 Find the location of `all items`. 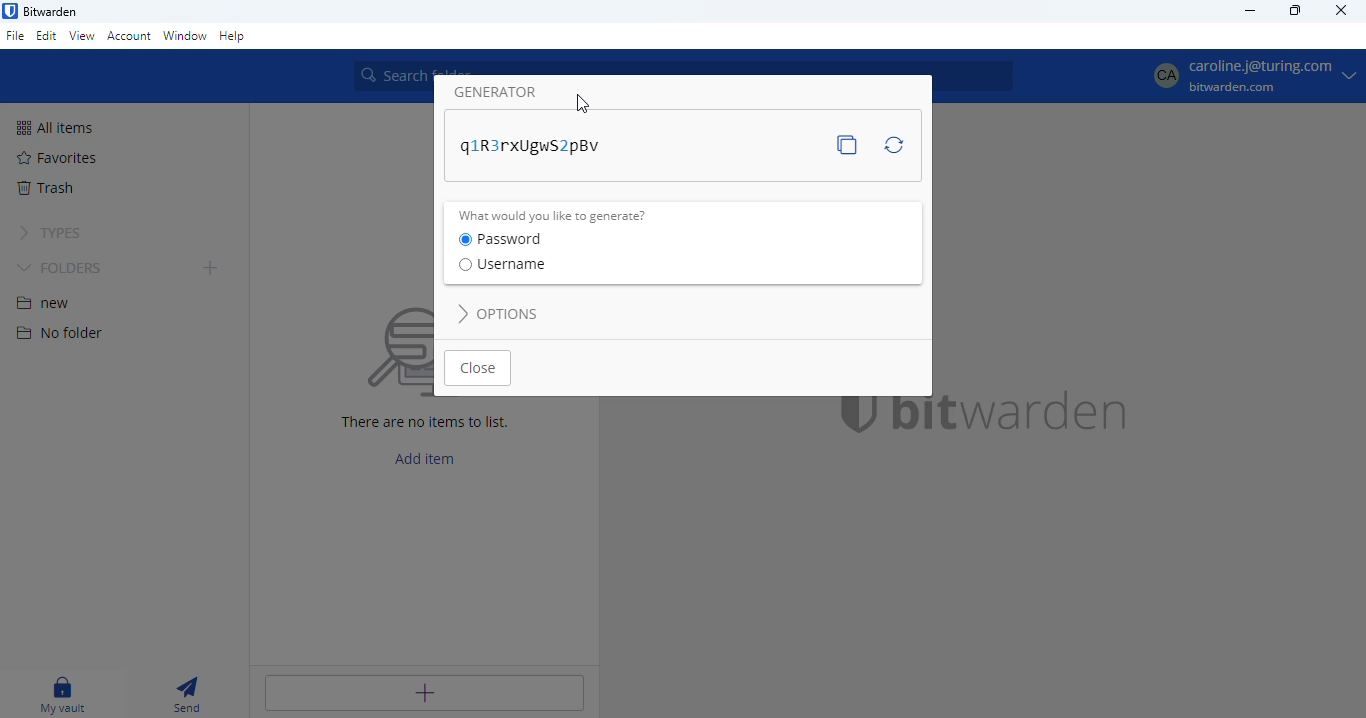

all items is located at coordinates (55, 128).